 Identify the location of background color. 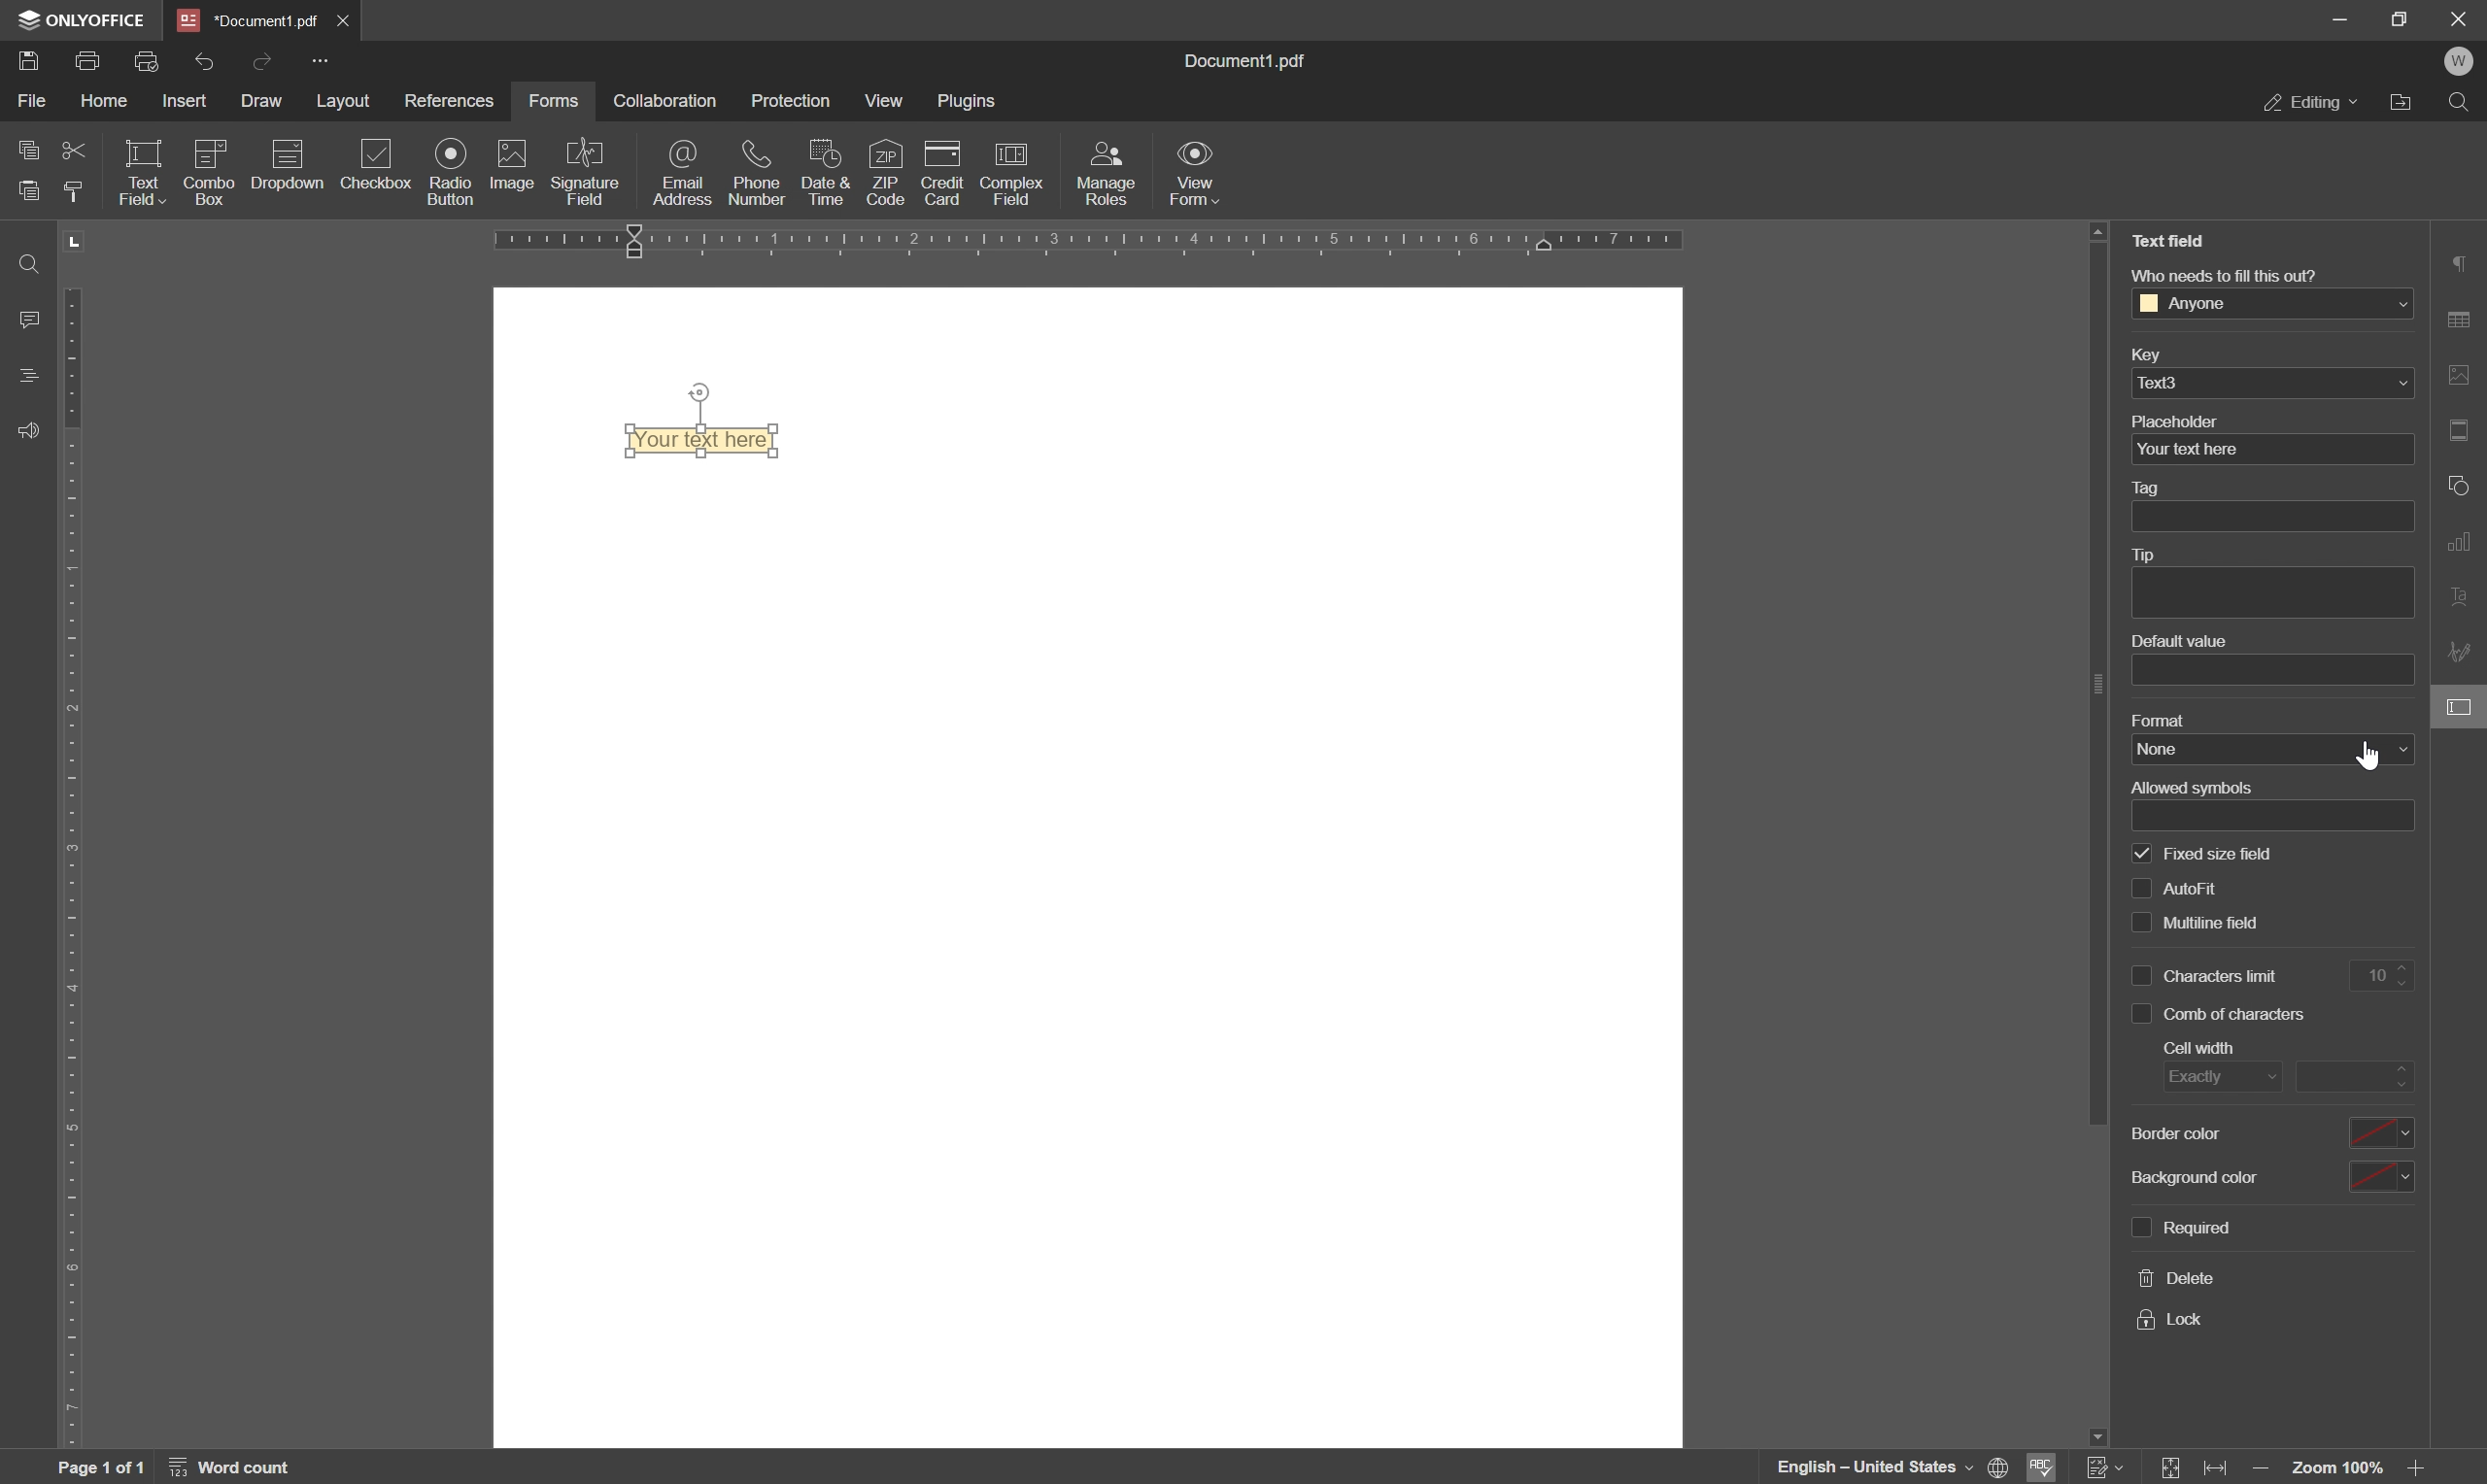
(2192, 1178).